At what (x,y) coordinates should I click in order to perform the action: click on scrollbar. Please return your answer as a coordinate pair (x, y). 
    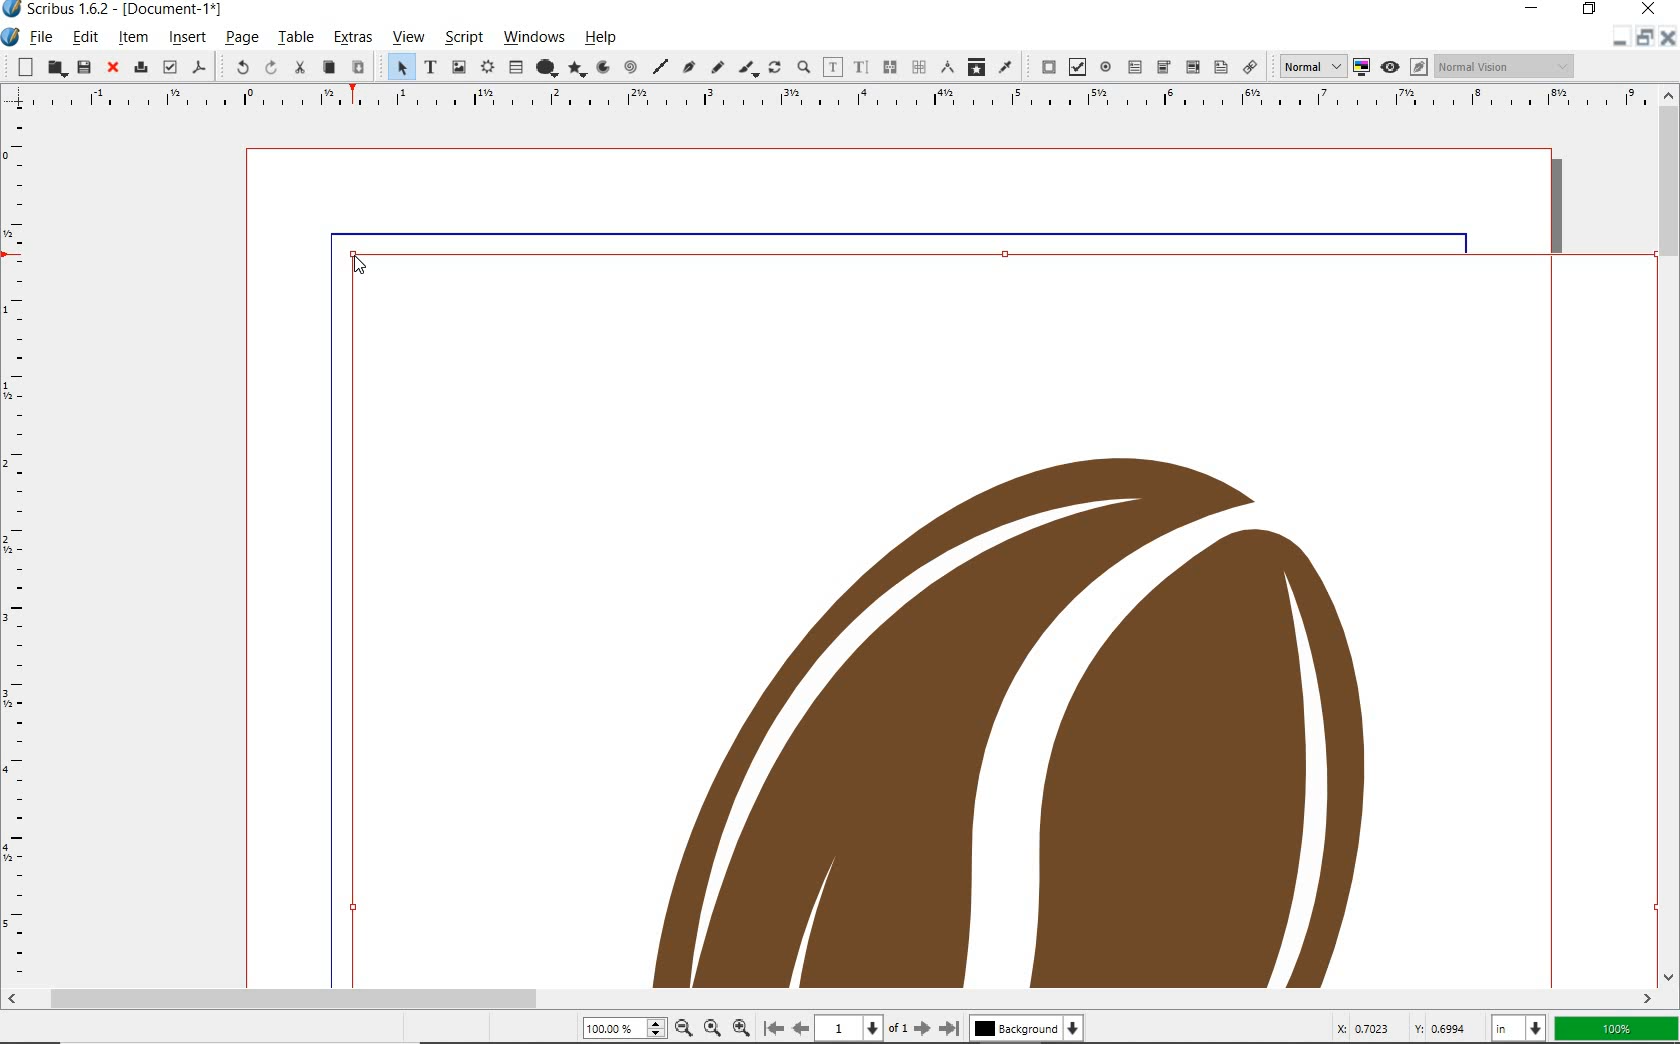
    Looking at the image, I should click on (1670, 536).